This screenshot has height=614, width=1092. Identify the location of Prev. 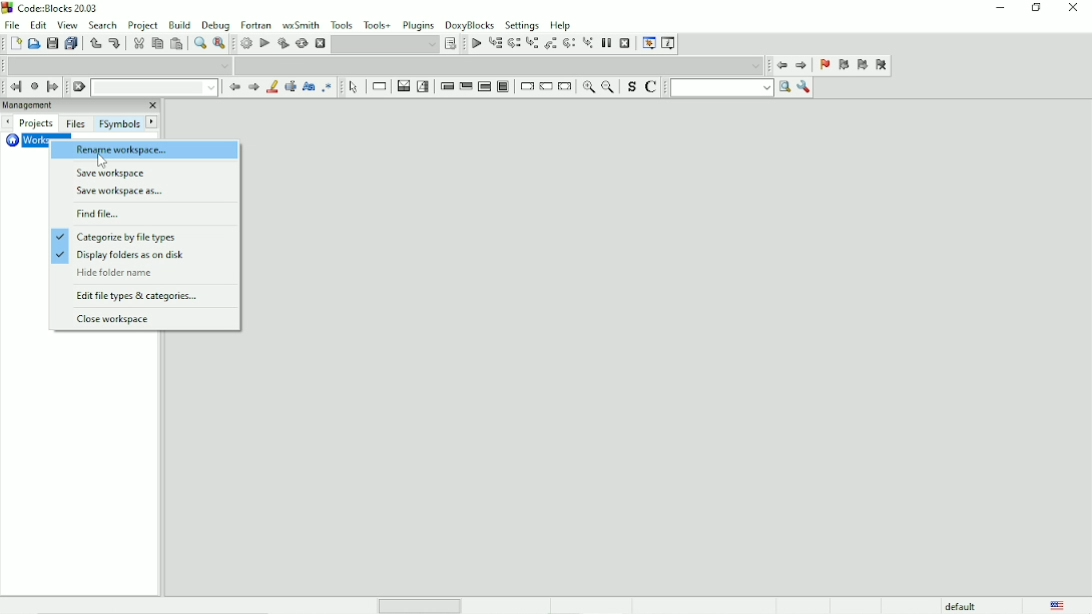
(235, 88).